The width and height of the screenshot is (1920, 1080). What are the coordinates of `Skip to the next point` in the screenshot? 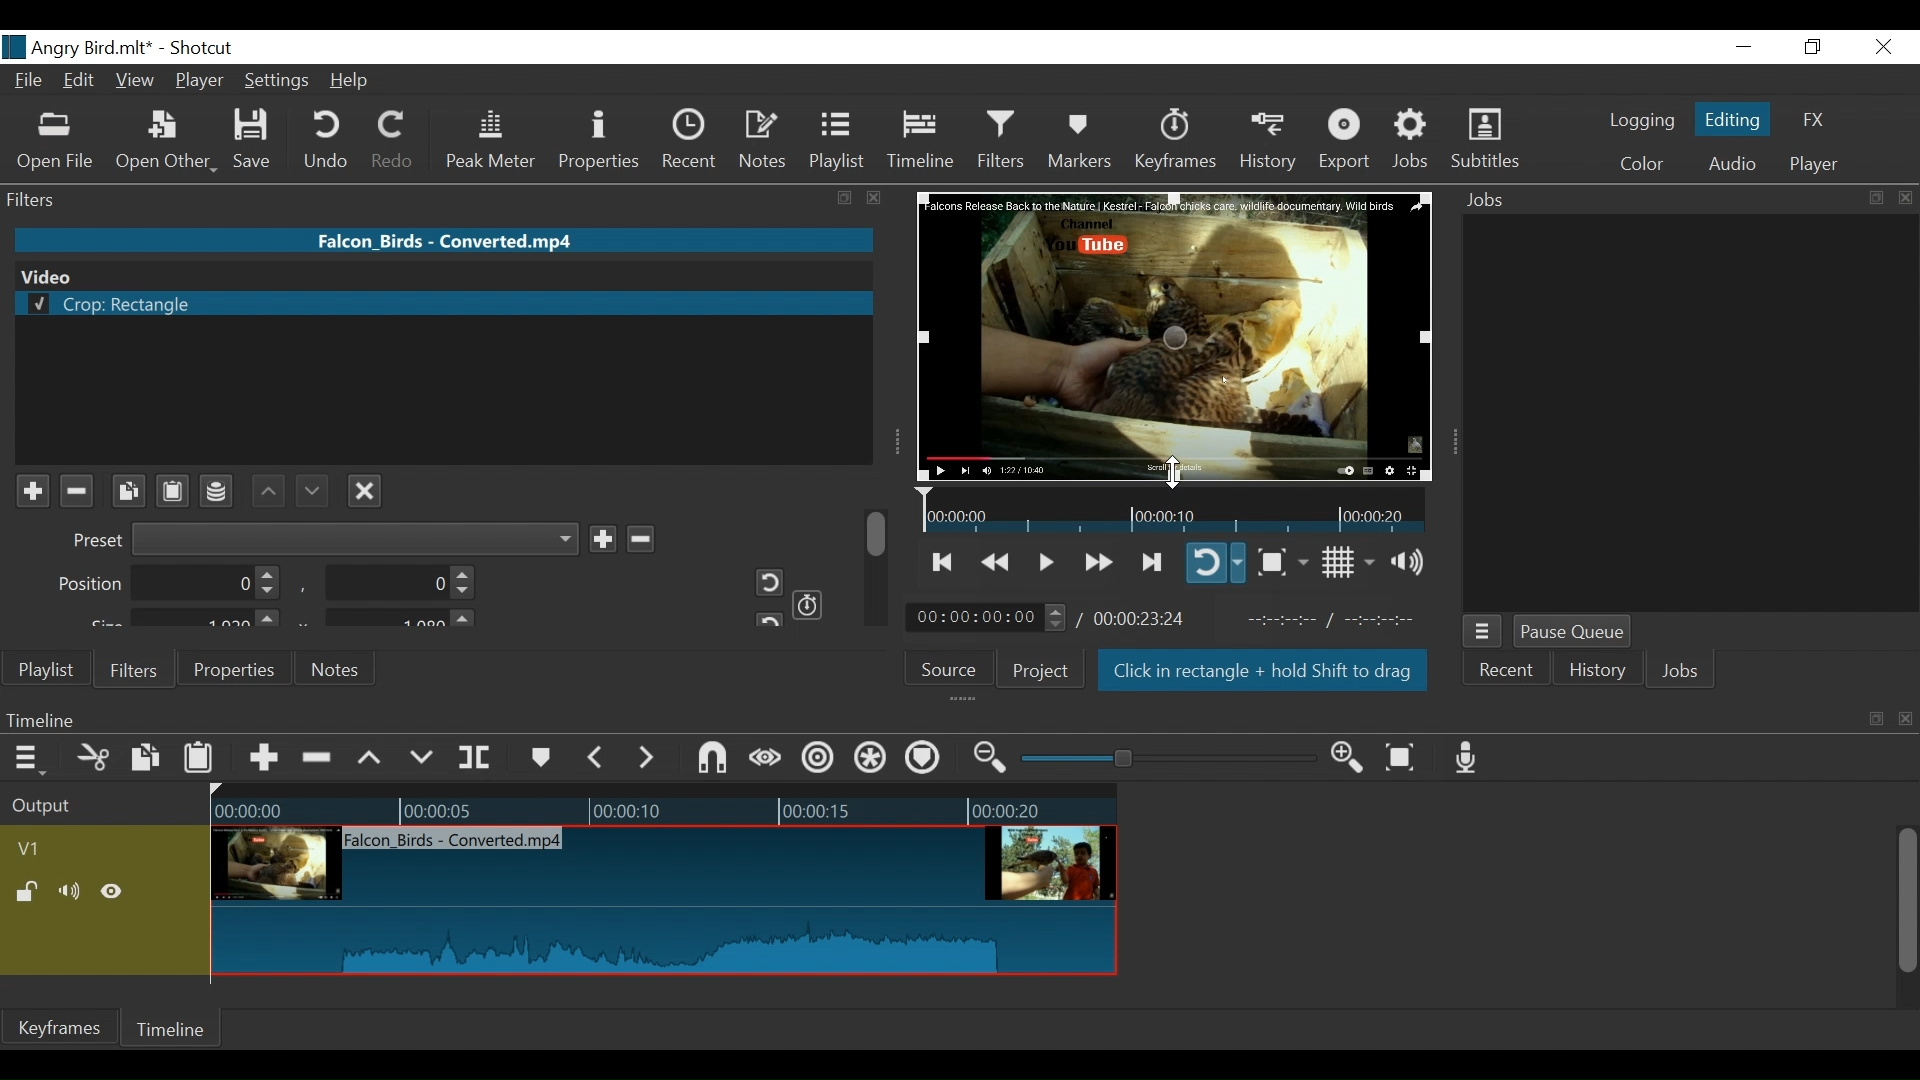 It's located at (1153, 563).